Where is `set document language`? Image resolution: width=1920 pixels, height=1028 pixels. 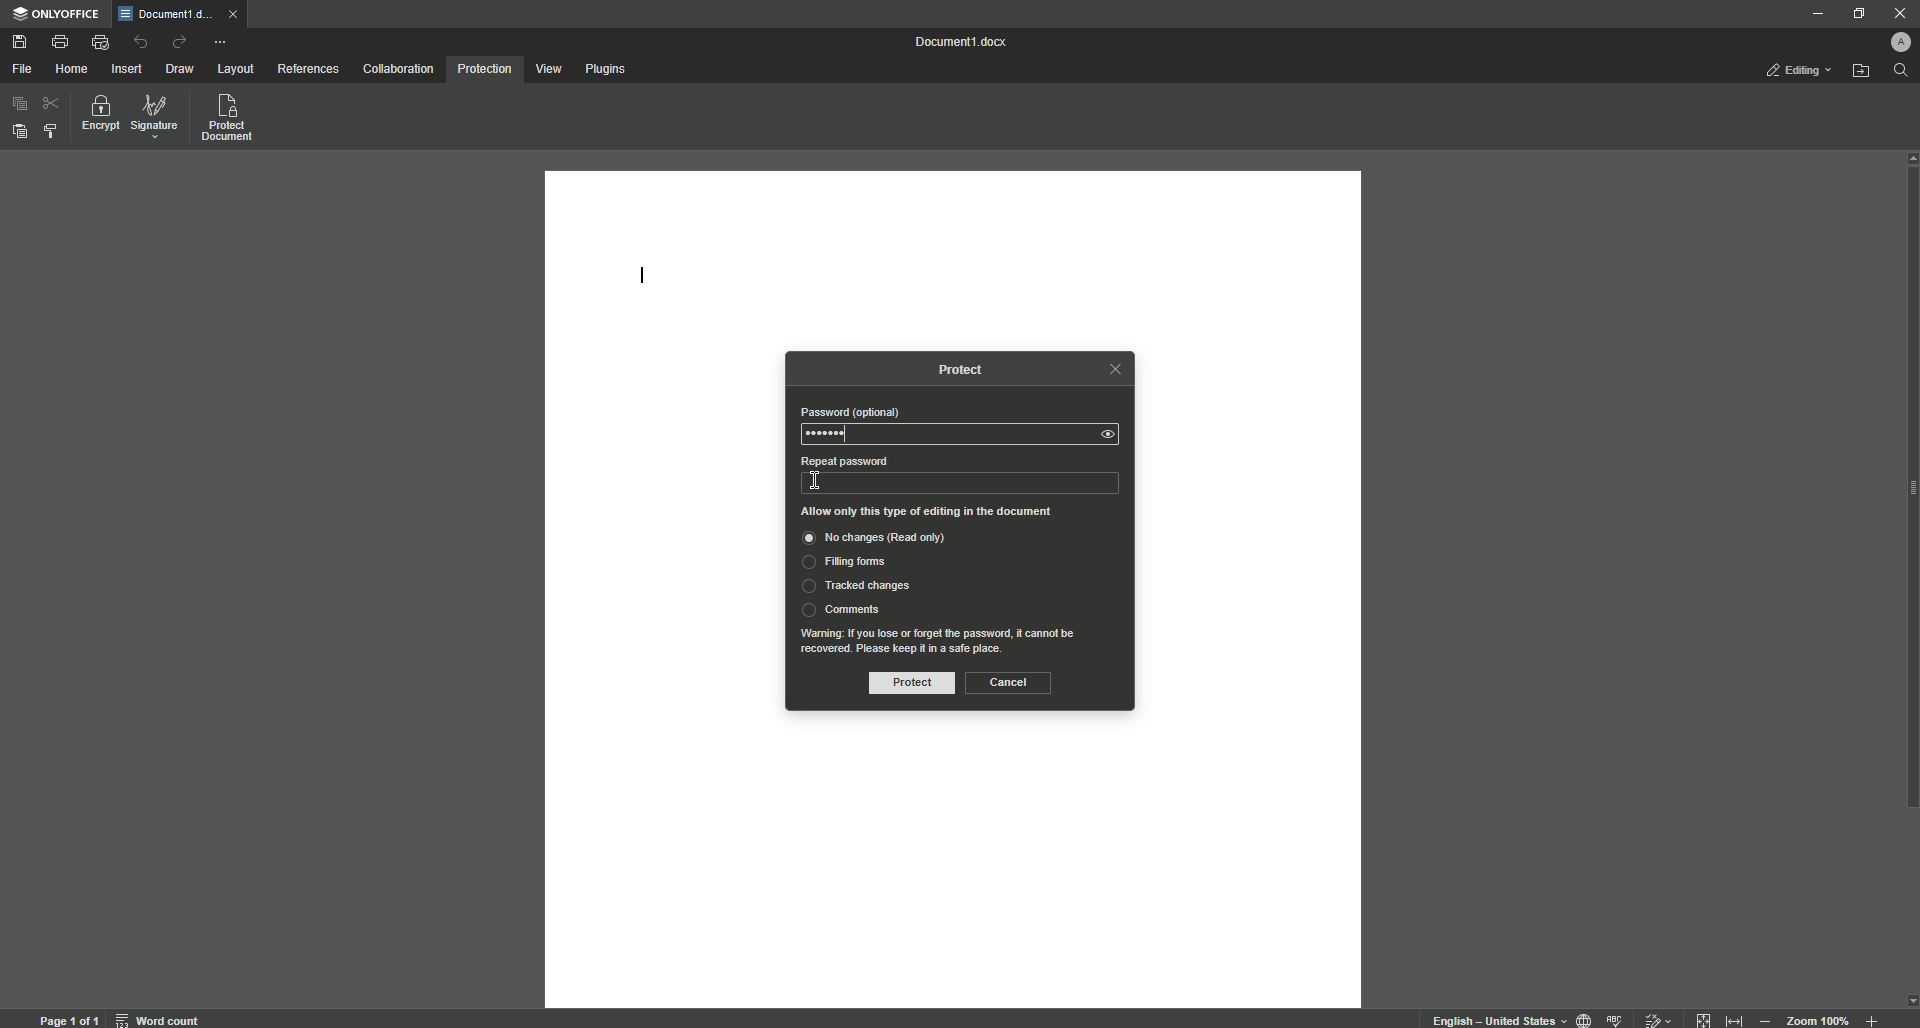
set document language is located at coordinates (1584, 1018).